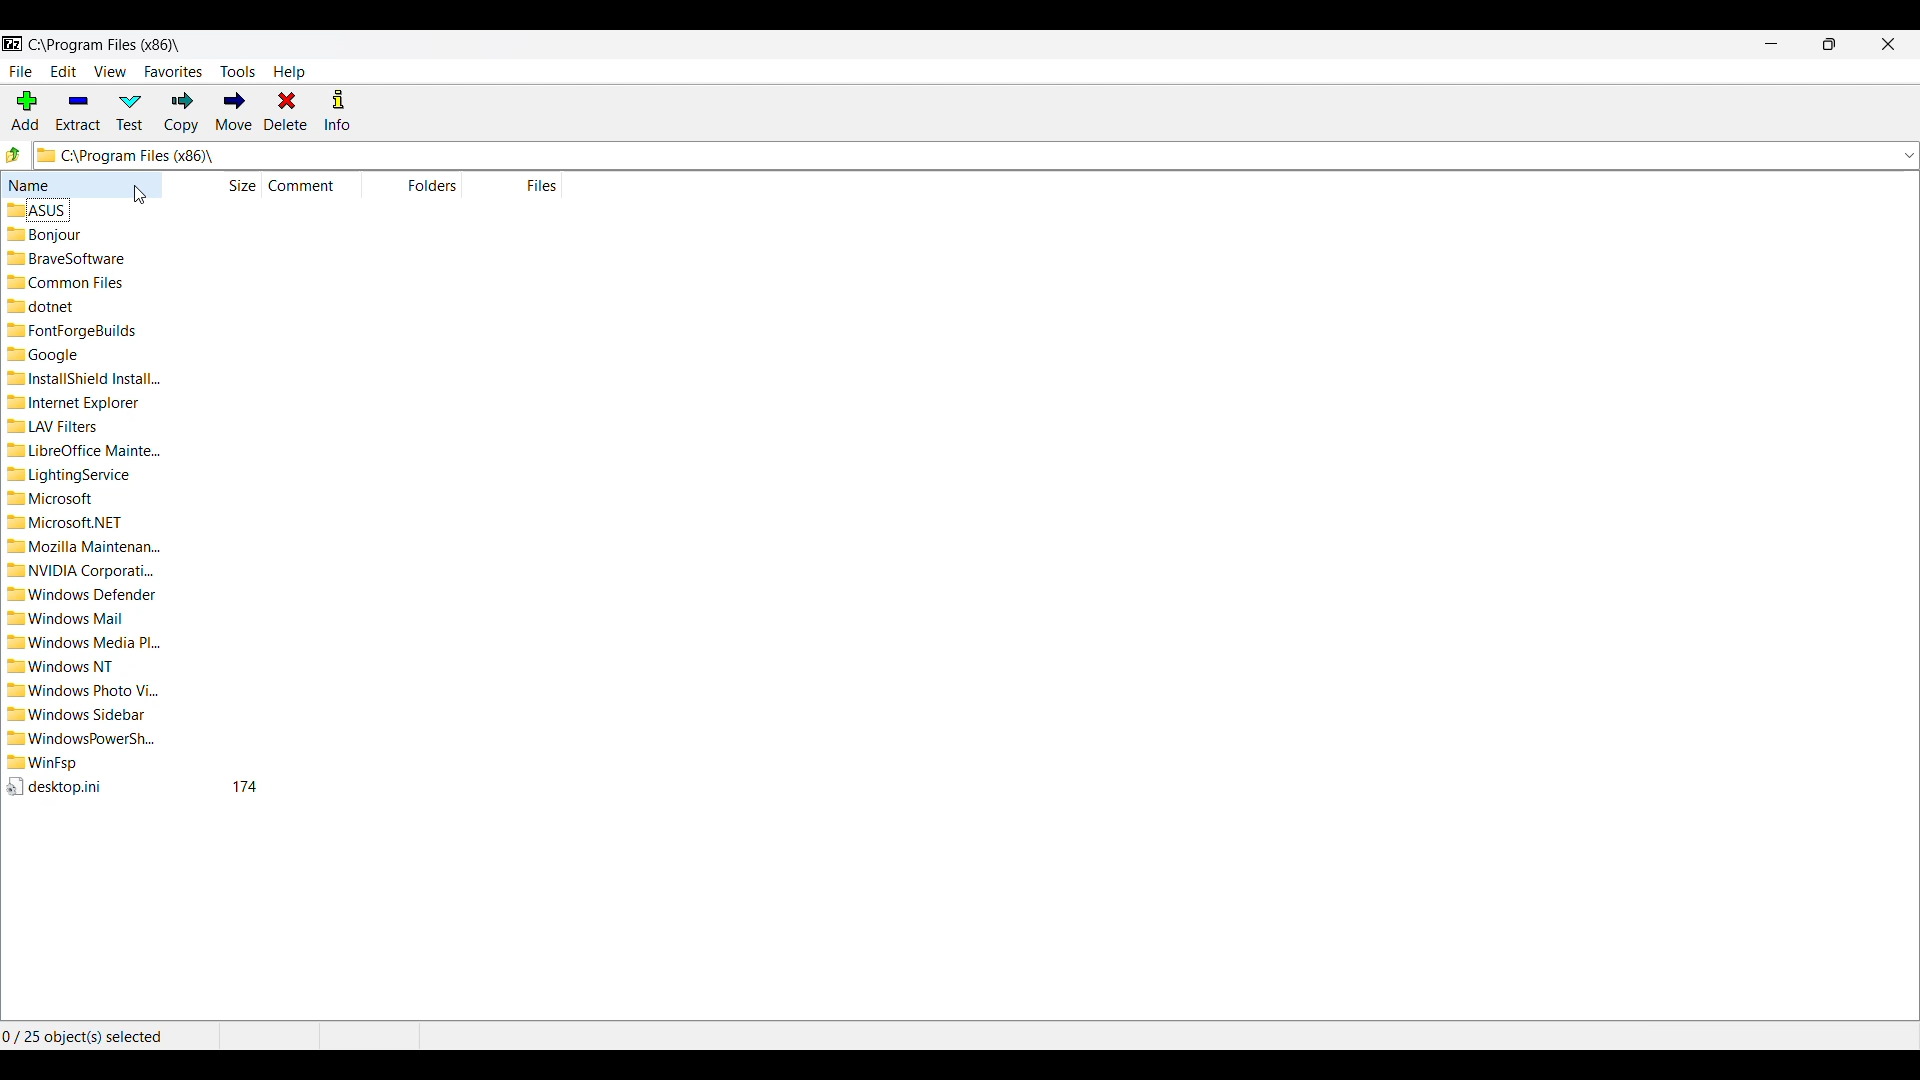 This screenshot has height=1080, width=1920. What do you see at coordinates (85, 377) in the screenshot?
I see `InstalShield Install..` at bounding box center [85, 377].